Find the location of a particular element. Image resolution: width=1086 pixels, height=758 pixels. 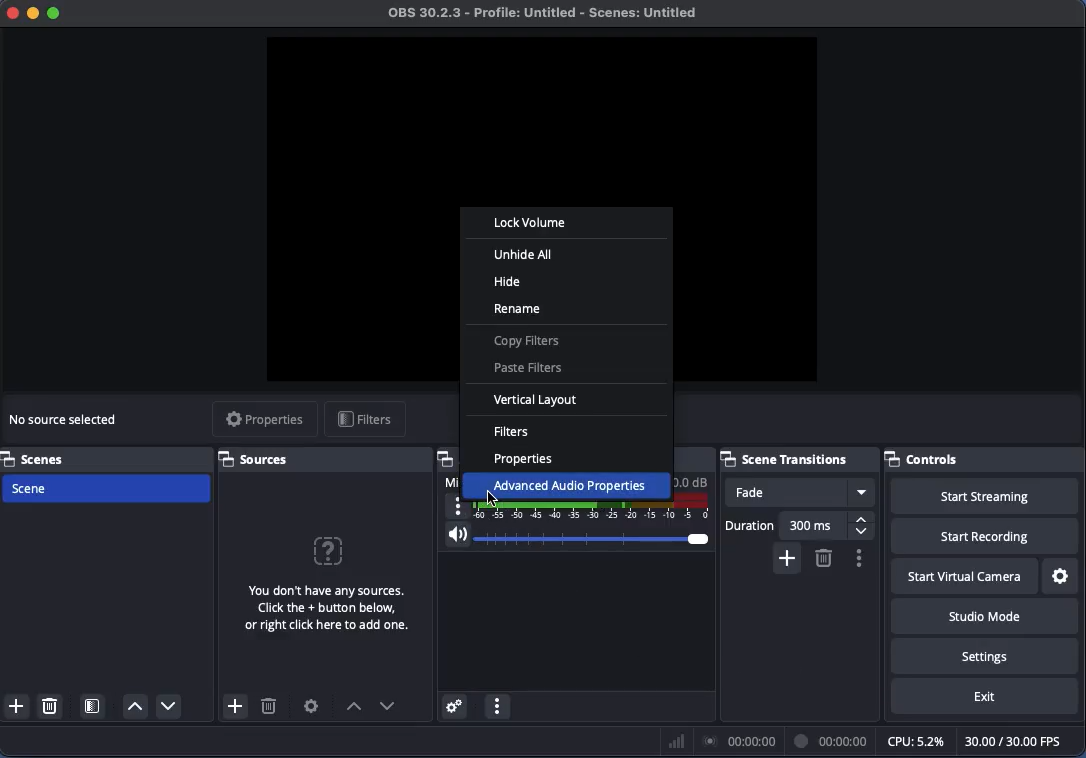

Project name is located at coordinates (548, 14).